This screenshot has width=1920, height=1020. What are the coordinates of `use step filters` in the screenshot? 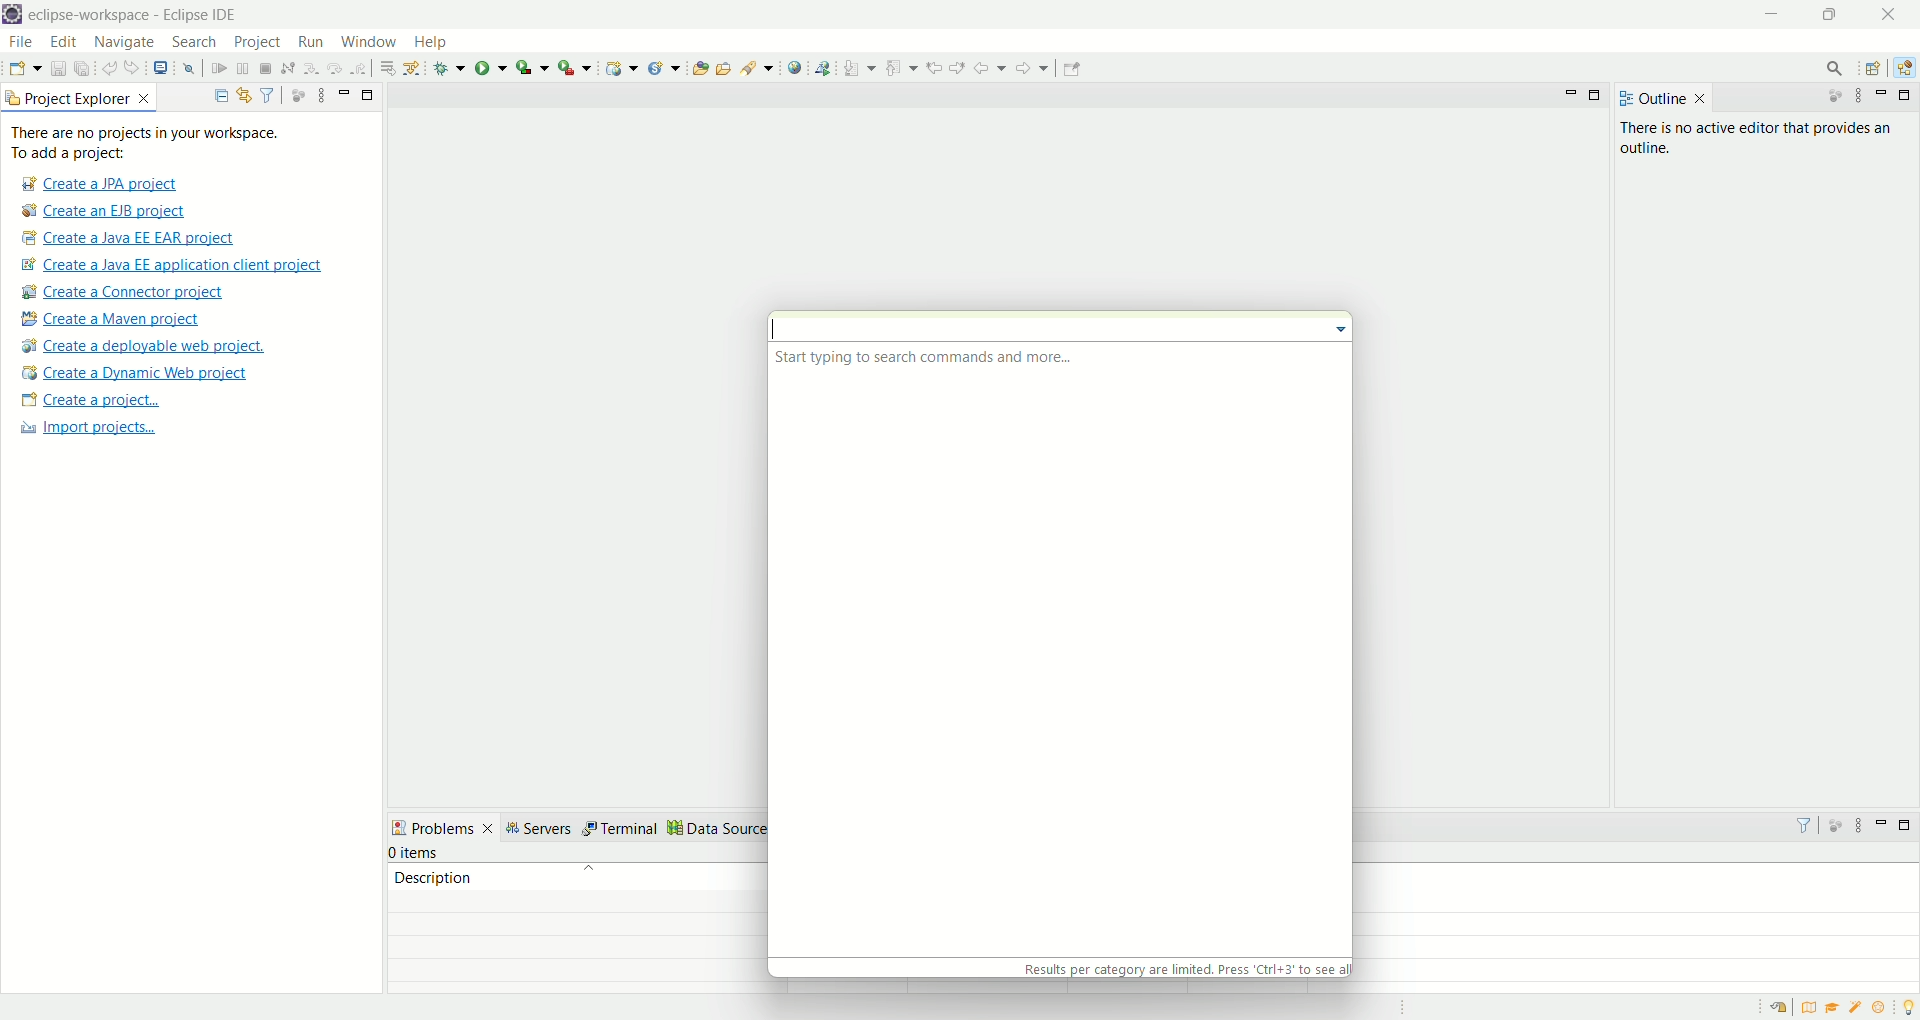 It's located at (412, 67).